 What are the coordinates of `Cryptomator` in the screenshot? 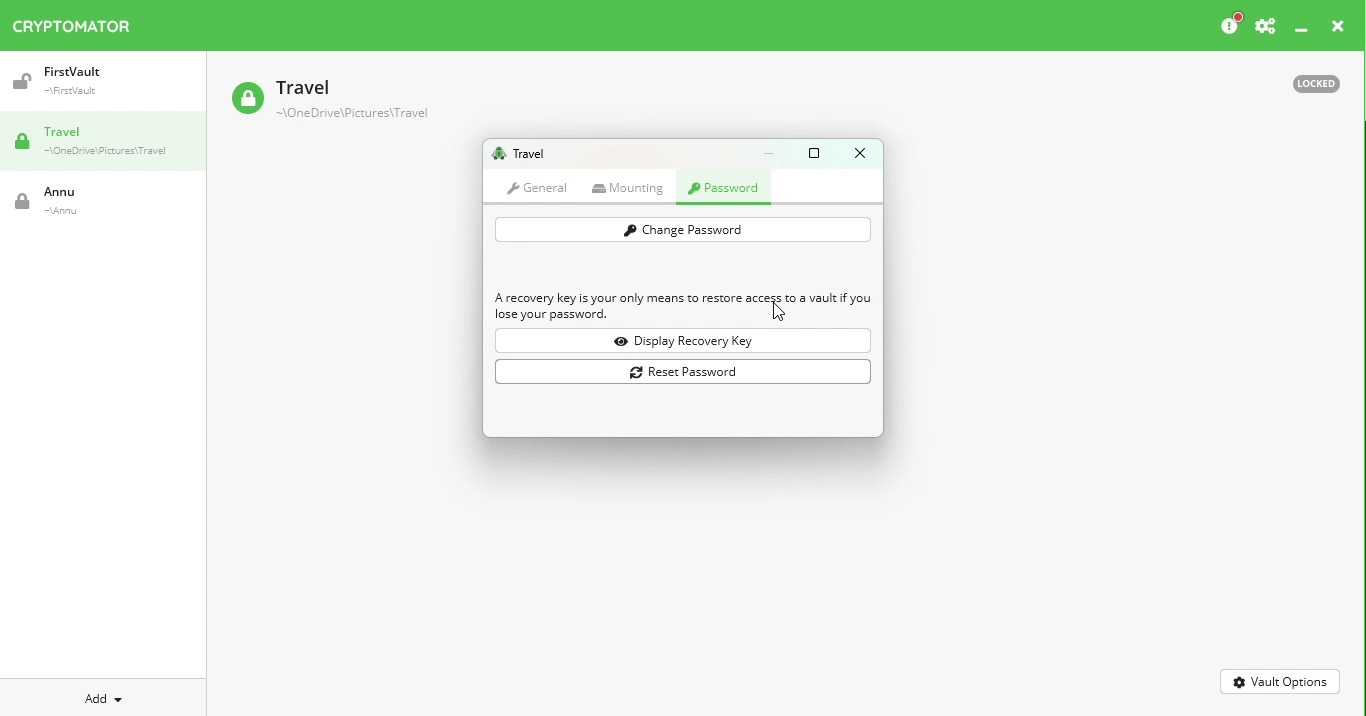 It's located at (72, 22).